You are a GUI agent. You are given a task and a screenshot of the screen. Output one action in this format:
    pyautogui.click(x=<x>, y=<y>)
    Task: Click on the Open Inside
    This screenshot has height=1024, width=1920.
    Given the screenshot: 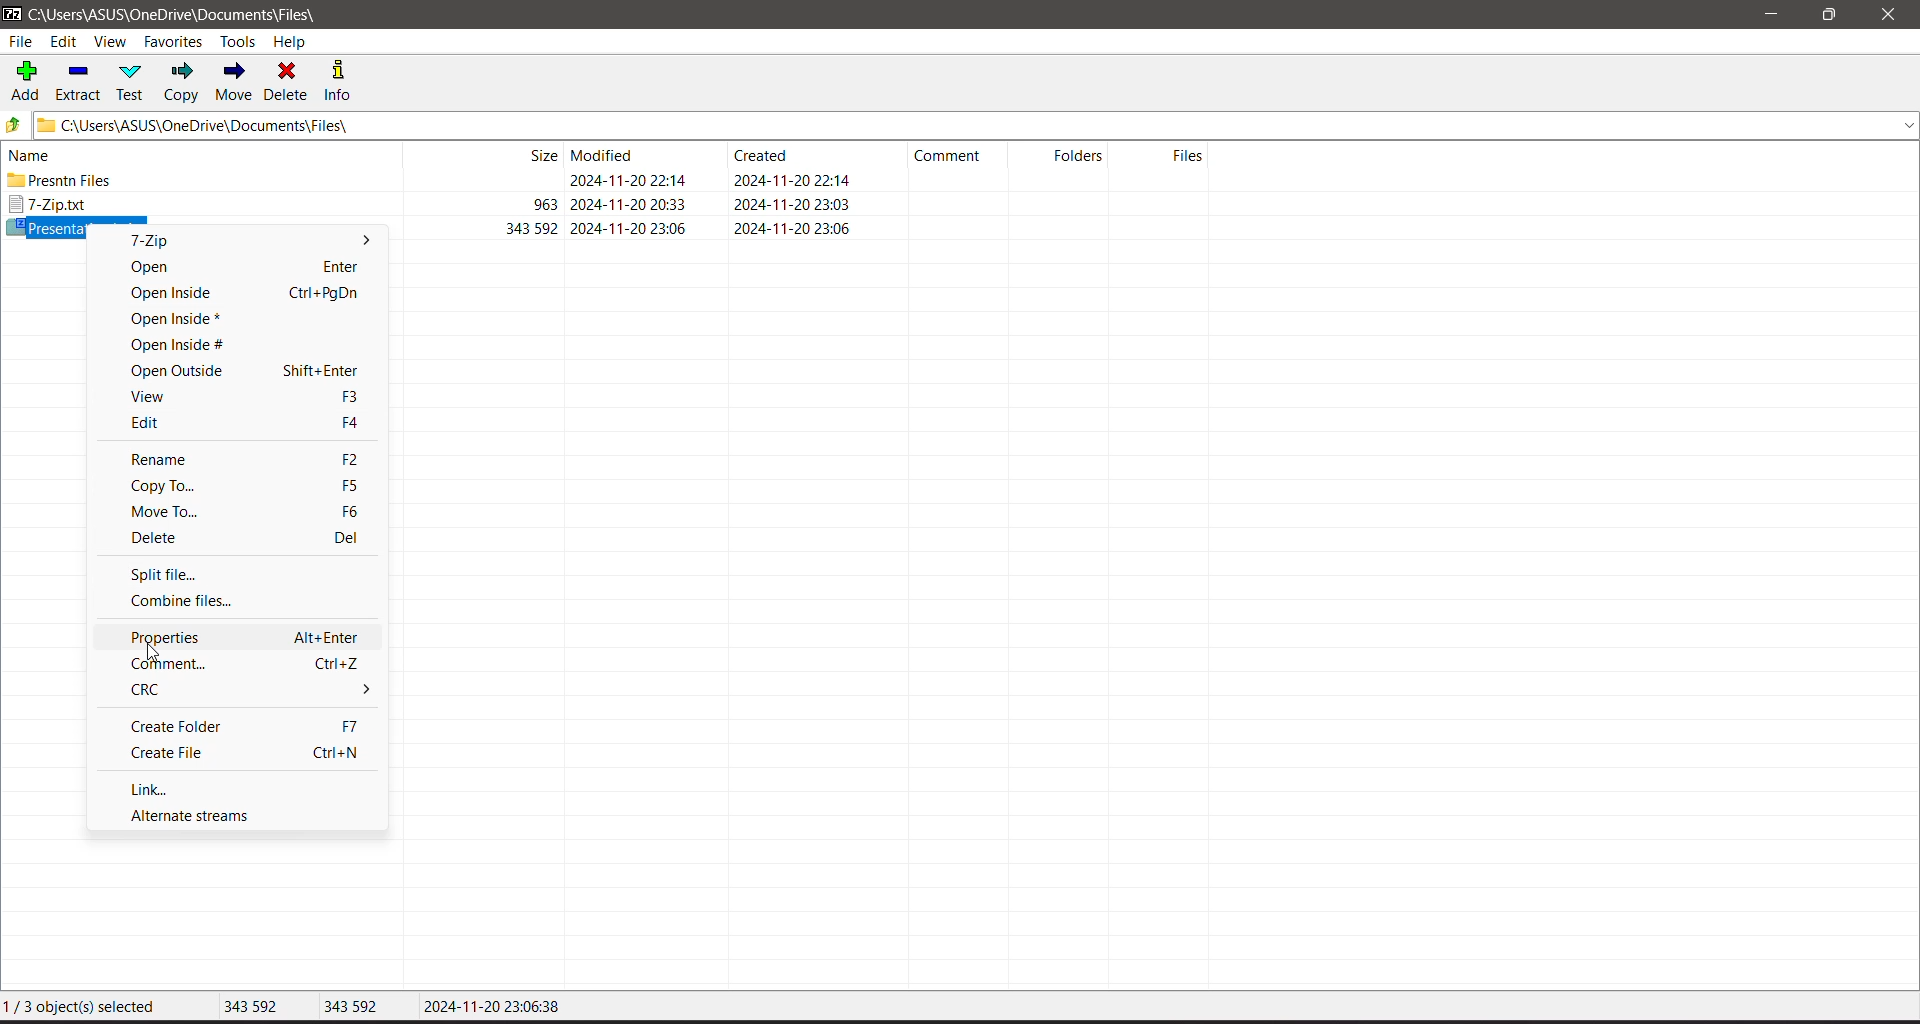 What is the action you would take?
    pyautogui.click(x=237, y=293)
    